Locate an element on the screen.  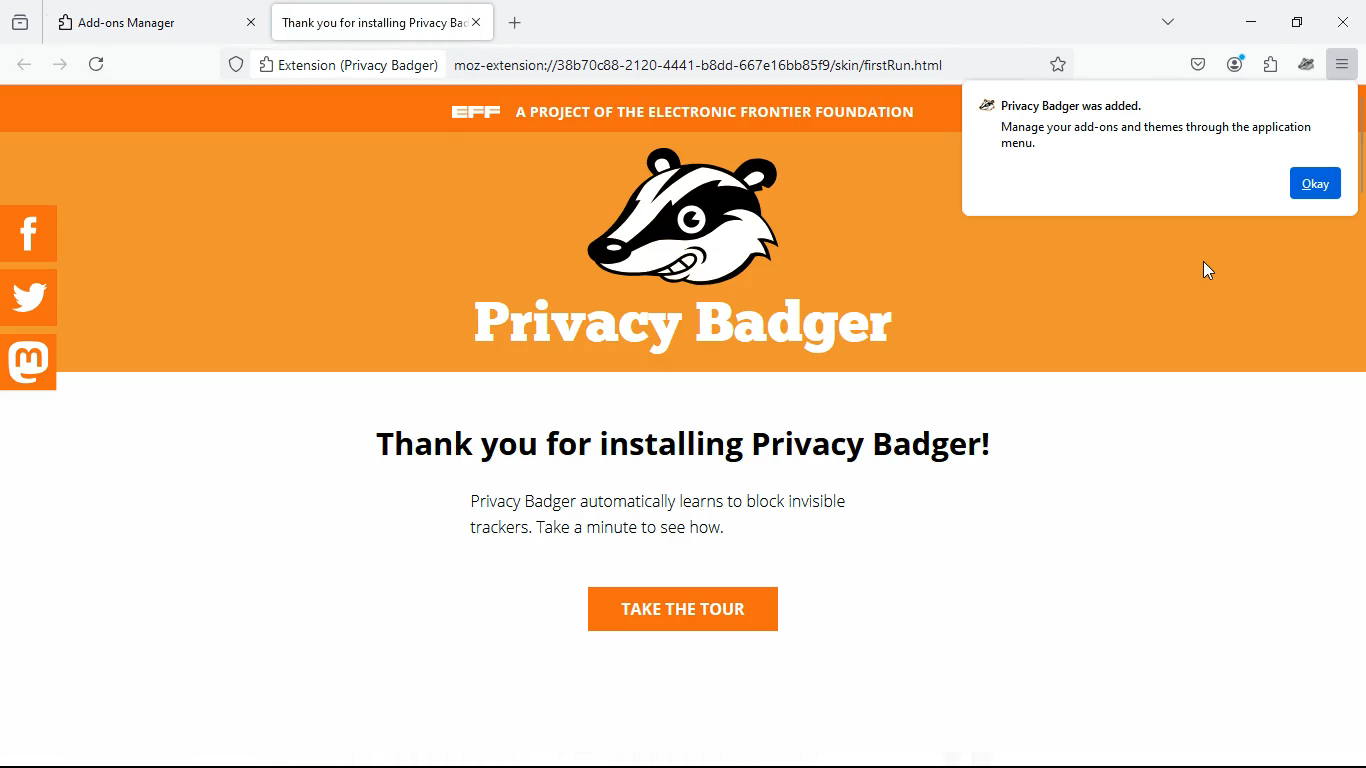
EFF A PROJECT OF THE ELECTRONIC FRONTIER FOUNDATION is located at coordinates (688, 117).